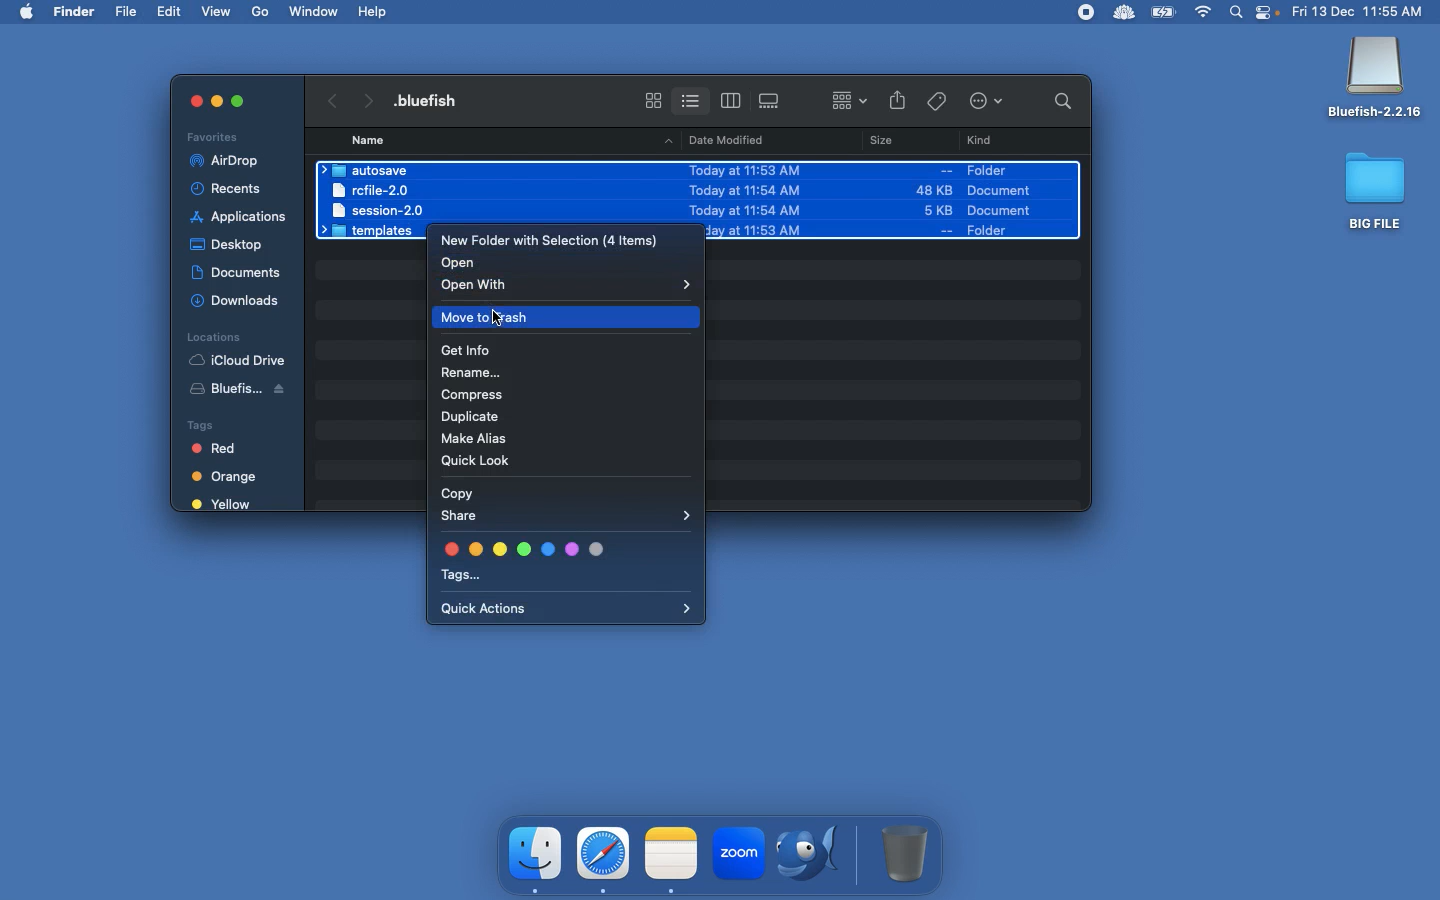  What do you see at coordinates (1103, 12) in the screenshot?
I see `Extensions` at bounding box center [1103, 12].